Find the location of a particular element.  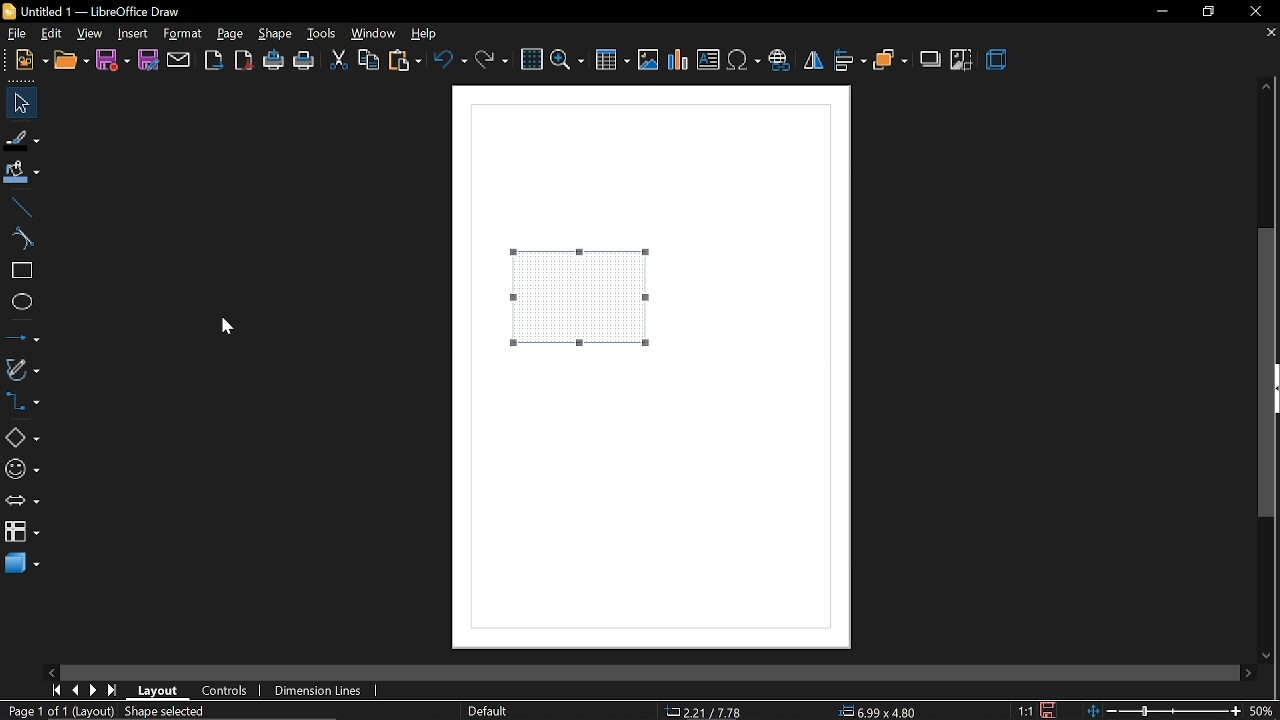

Dimension lines is located at coordinates (326, 692).